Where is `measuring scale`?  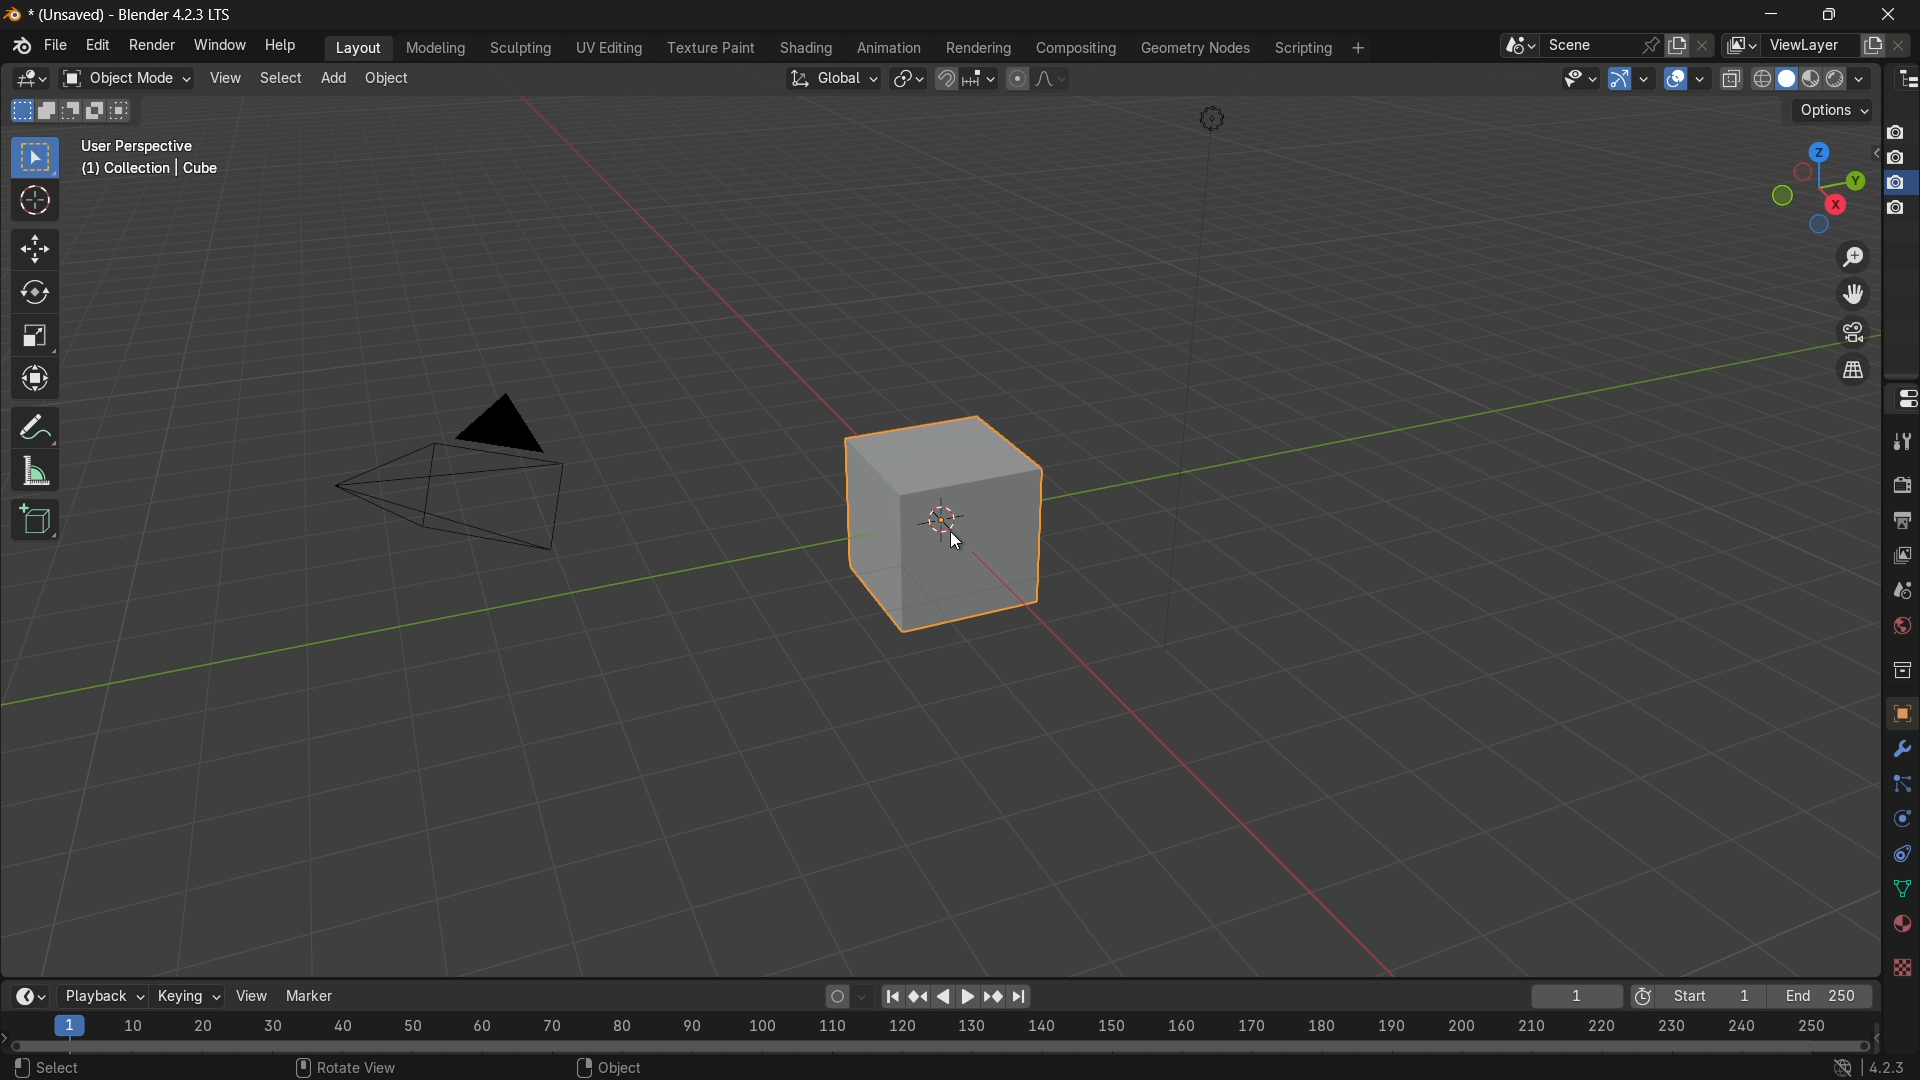 measuring scale is located at coordinates (932, 1029).